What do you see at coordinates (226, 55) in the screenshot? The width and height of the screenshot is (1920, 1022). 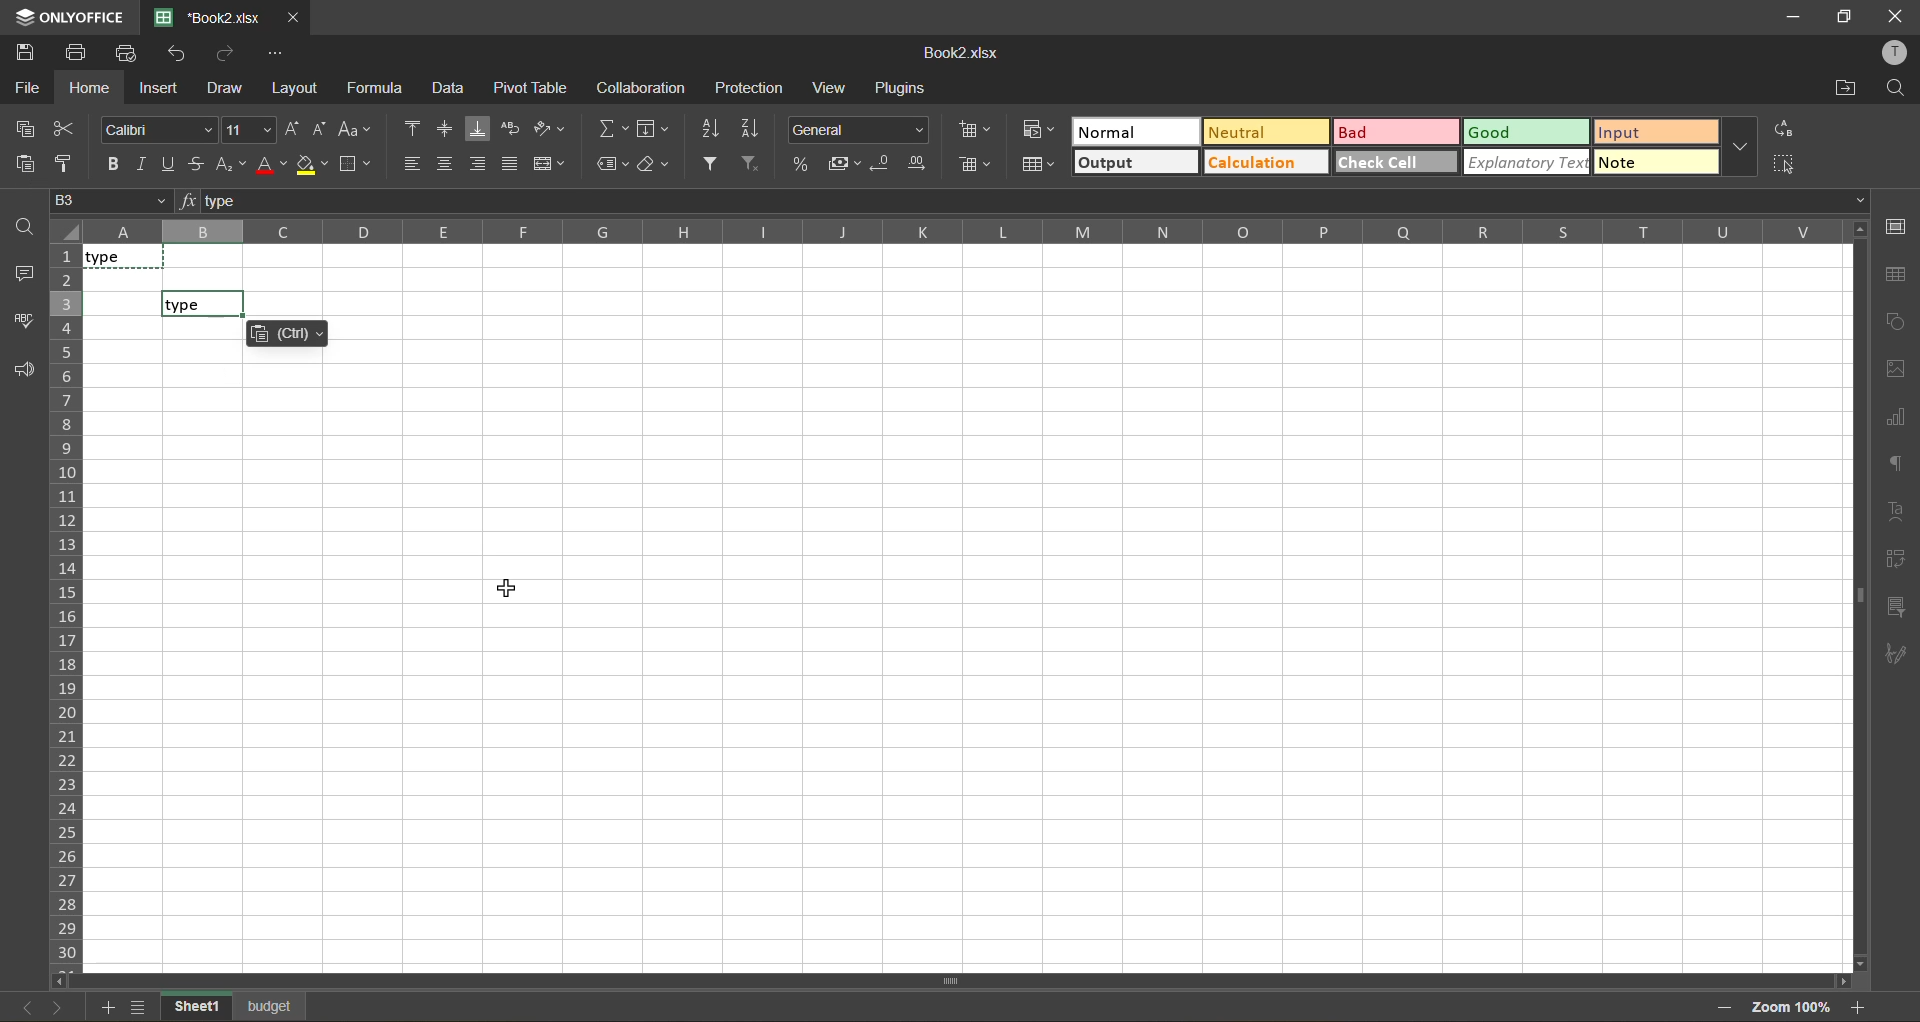 I see `redo` at bounding box center [226, 55].